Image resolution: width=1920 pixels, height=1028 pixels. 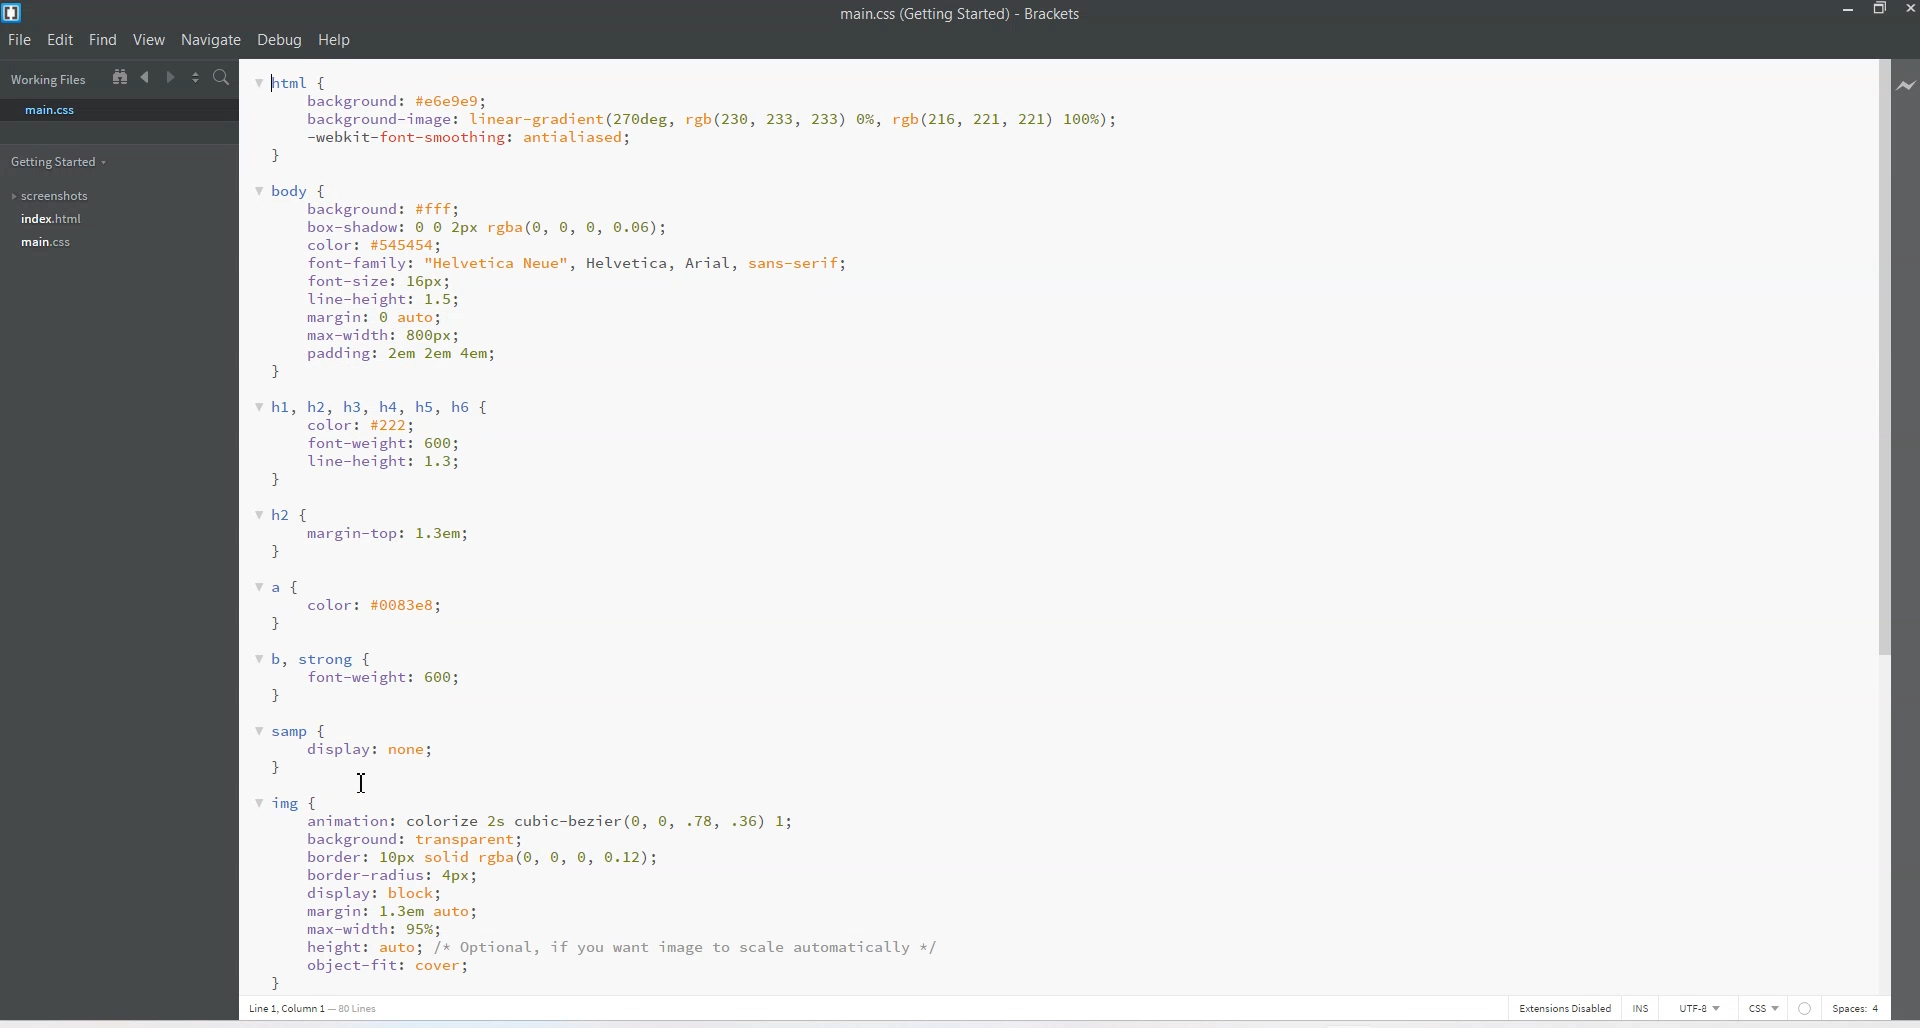 What do you see at coordinates (197, 78) in the screenshot?
I see `Split the editor vertically or Horizontally` at bounding box center [197, 78].